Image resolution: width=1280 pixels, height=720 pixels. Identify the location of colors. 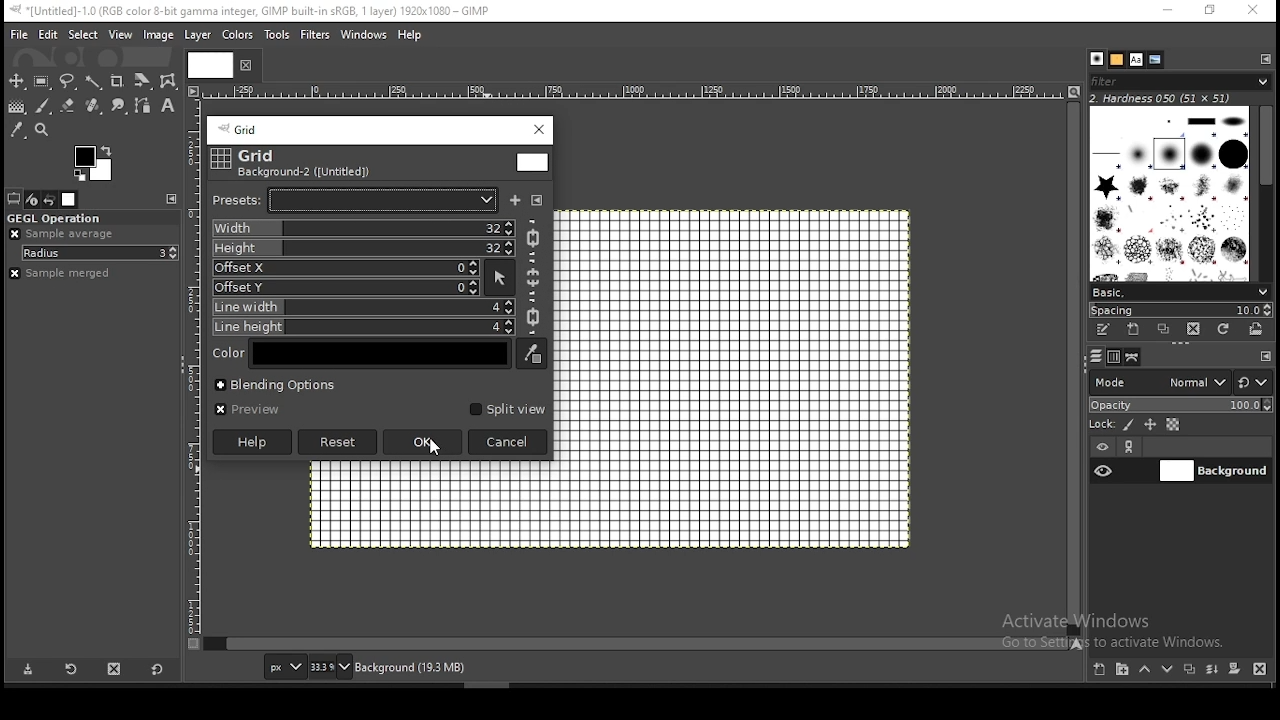
(97, 161).